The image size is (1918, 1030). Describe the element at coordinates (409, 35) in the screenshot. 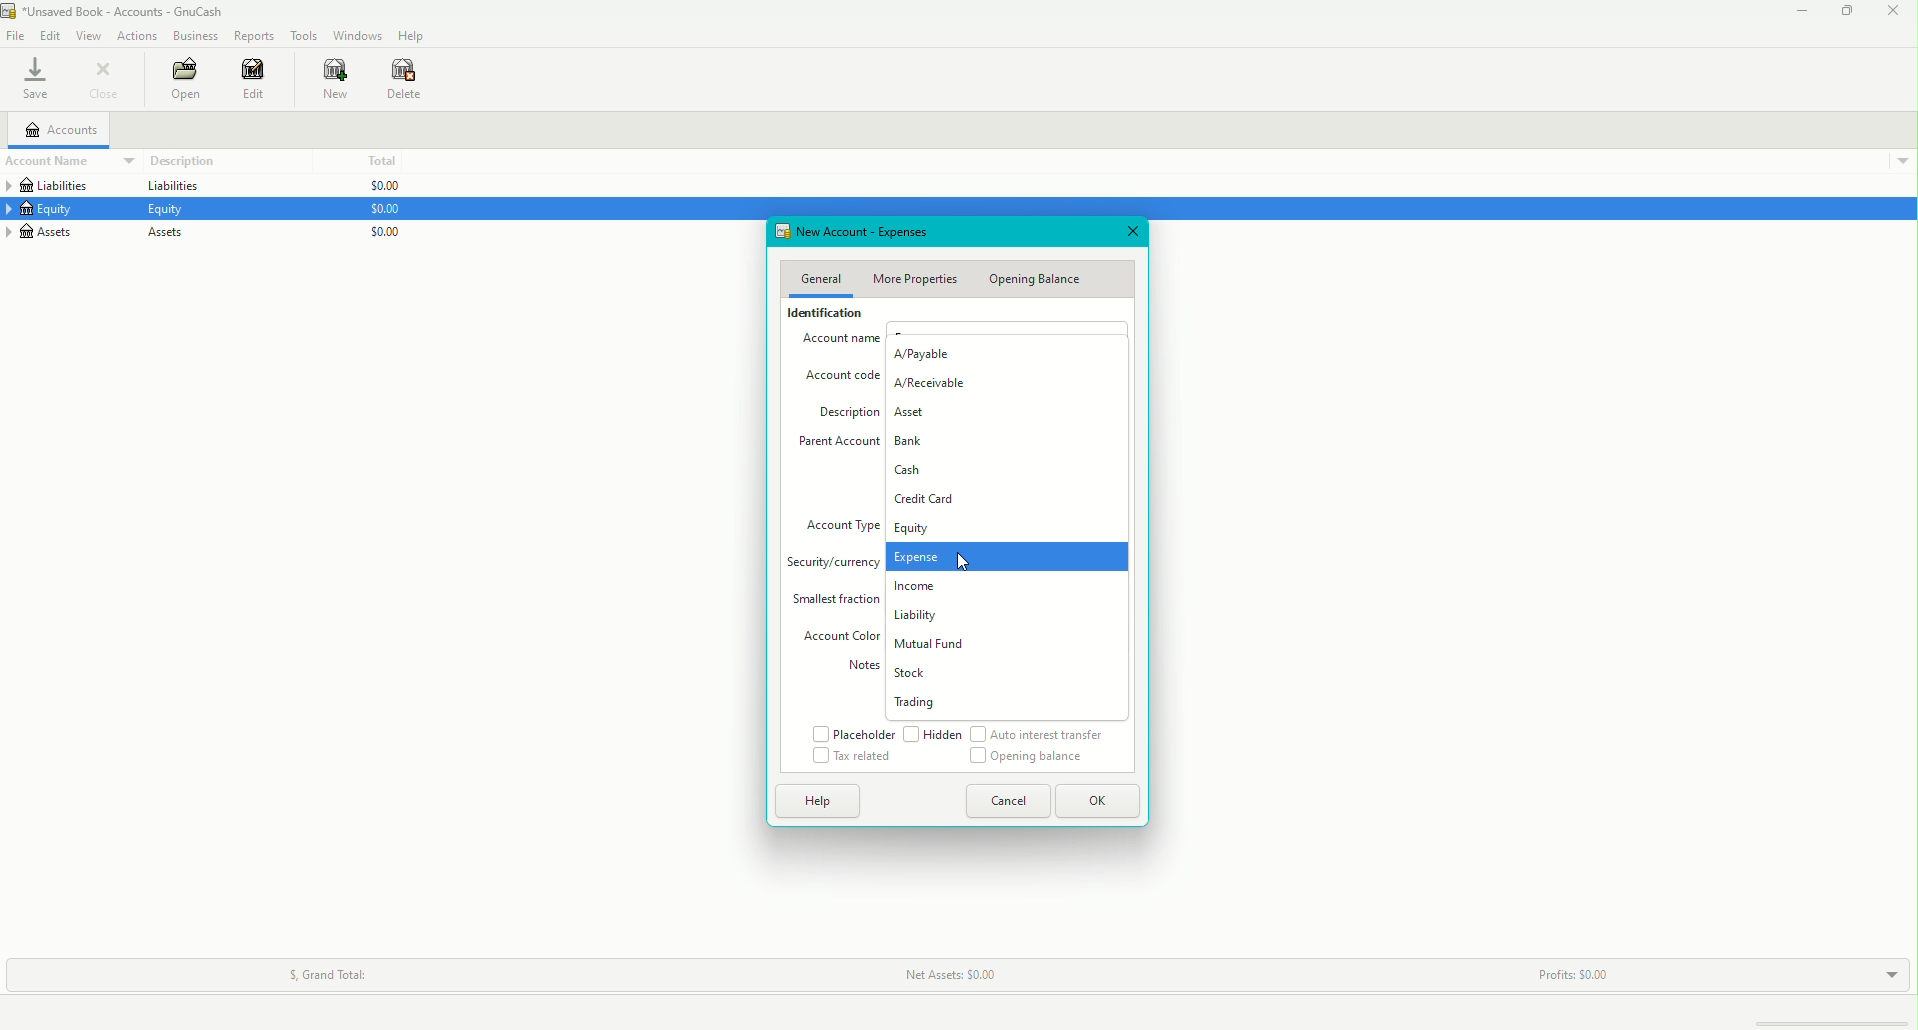

I see `Help` at that location.